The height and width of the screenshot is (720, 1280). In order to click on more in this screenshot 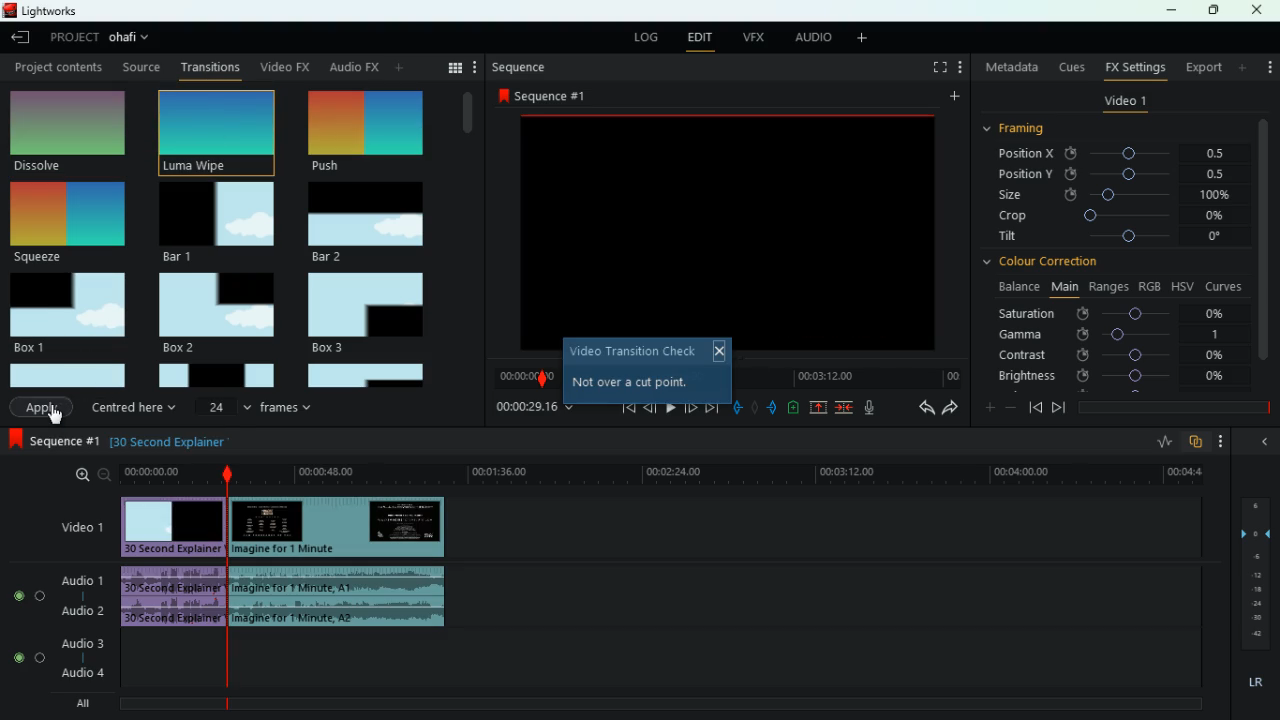, I will do `click(475, 67)`.